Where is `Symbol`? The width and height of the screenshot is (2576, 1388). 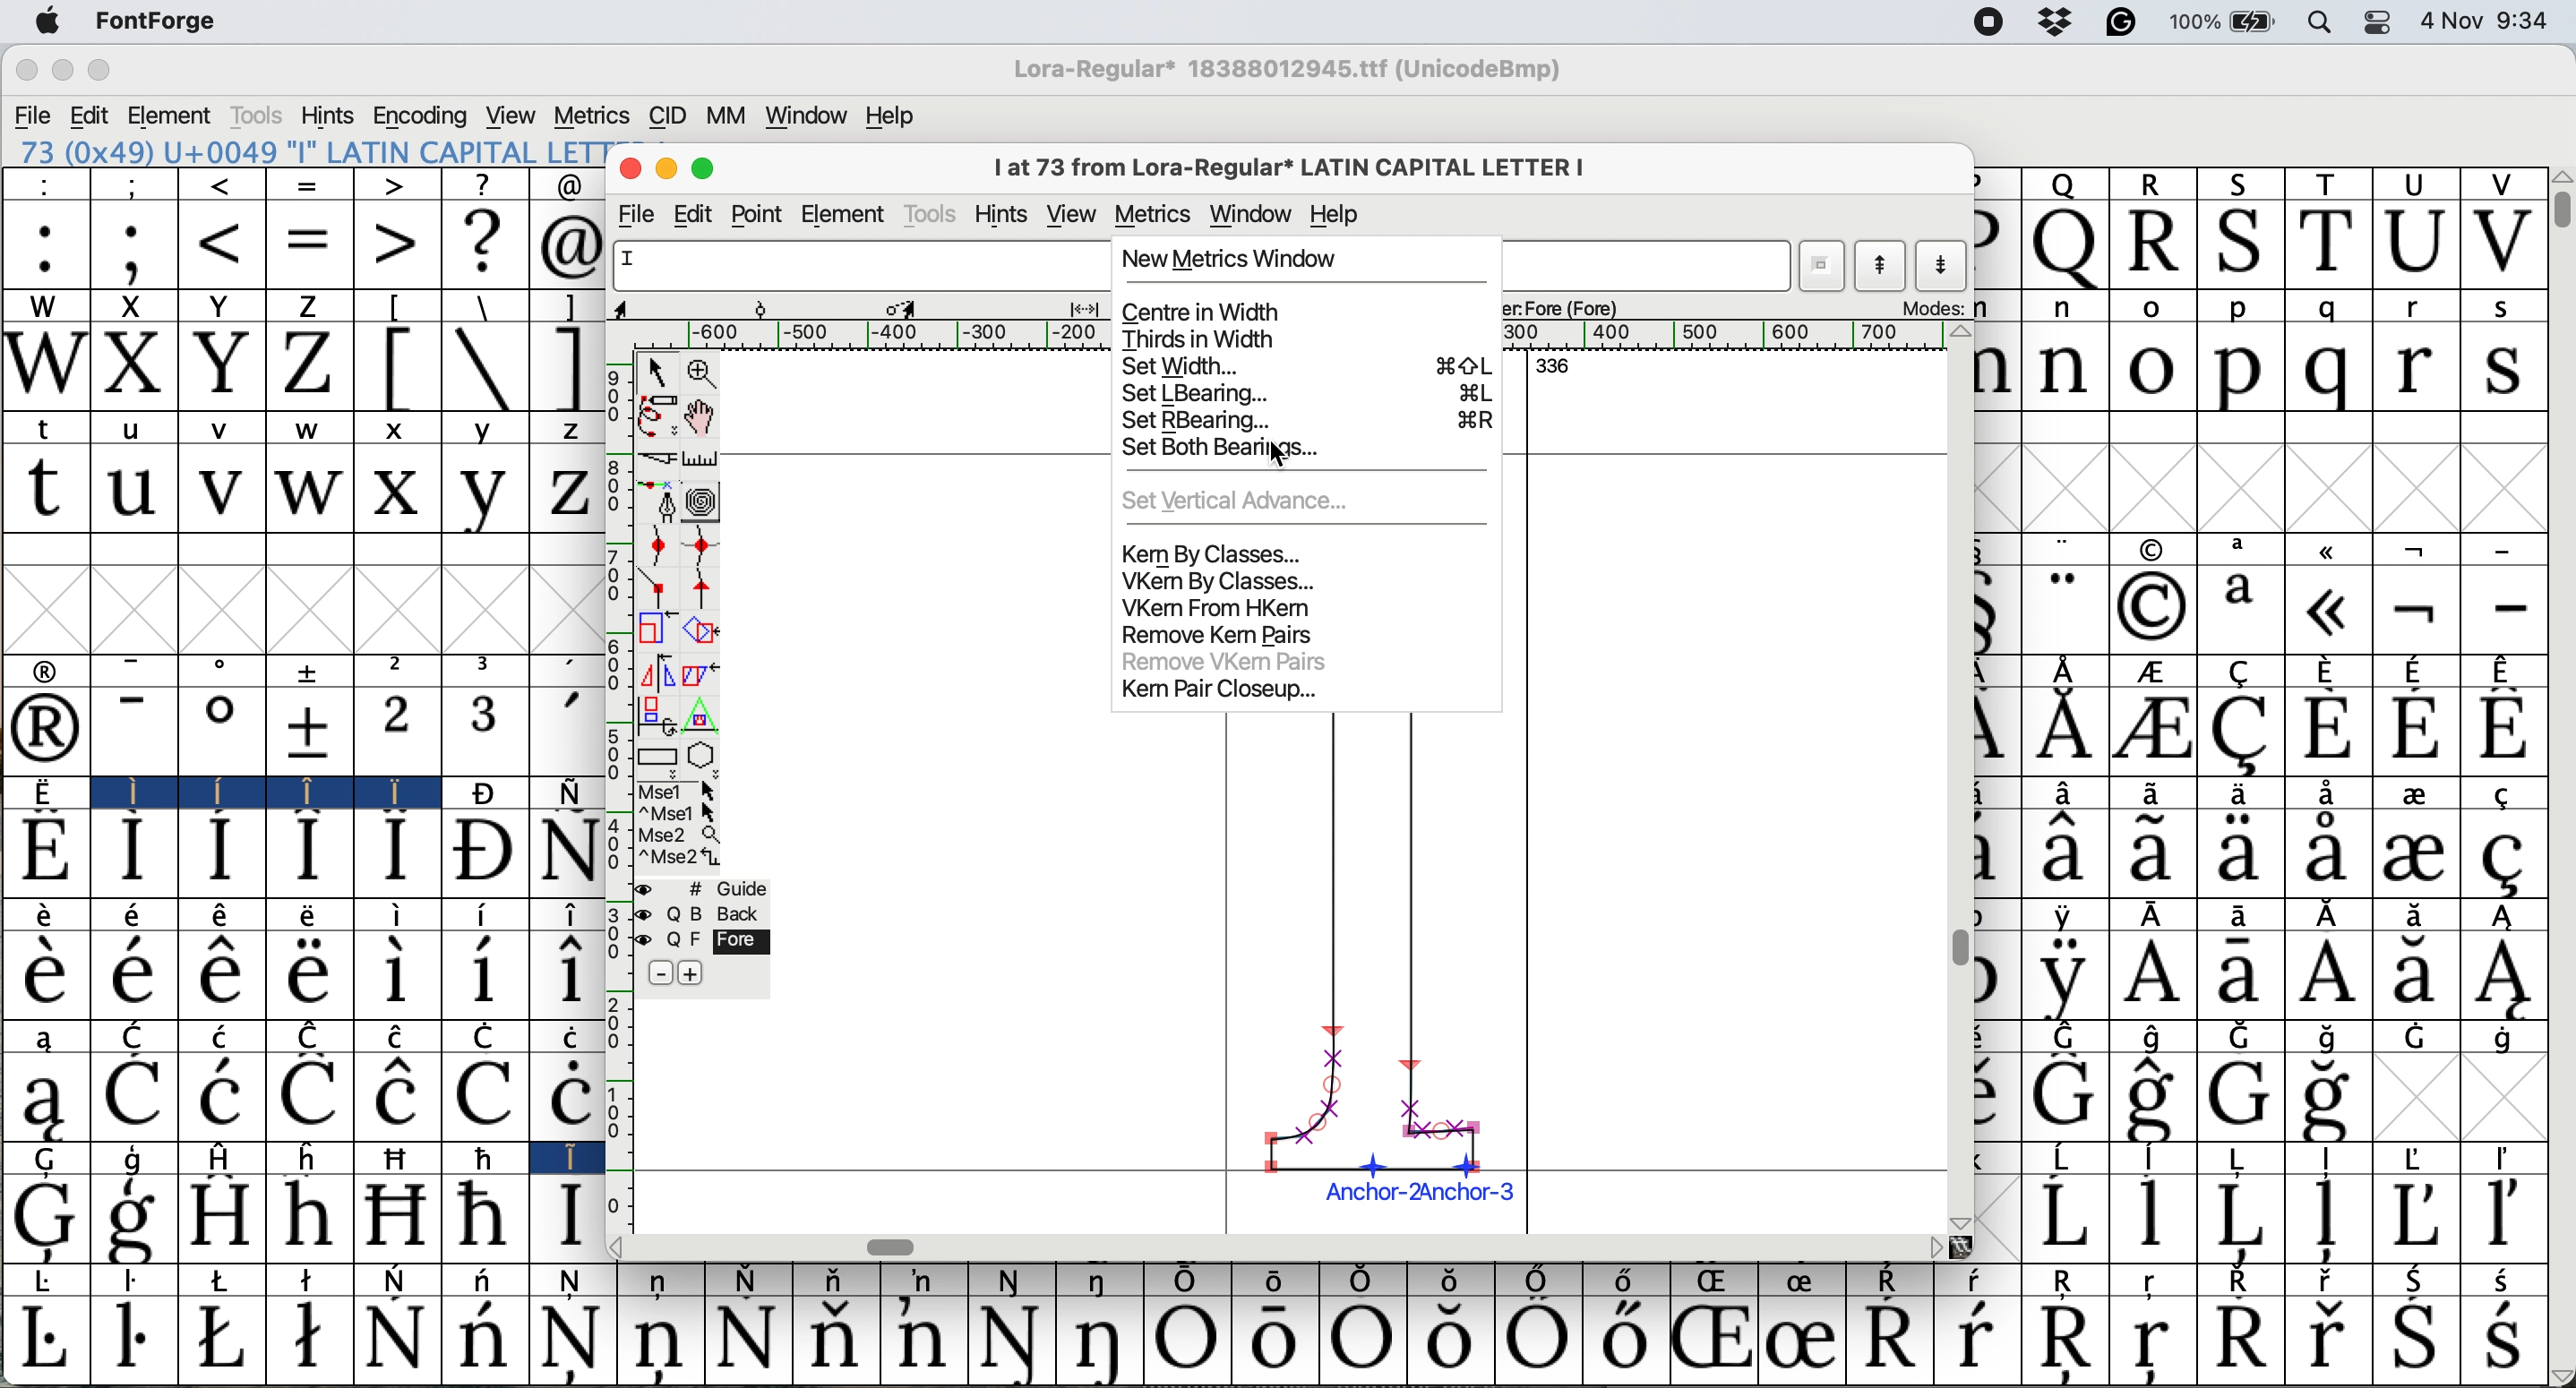 Symbol is located at coordinates (1356, 1342).